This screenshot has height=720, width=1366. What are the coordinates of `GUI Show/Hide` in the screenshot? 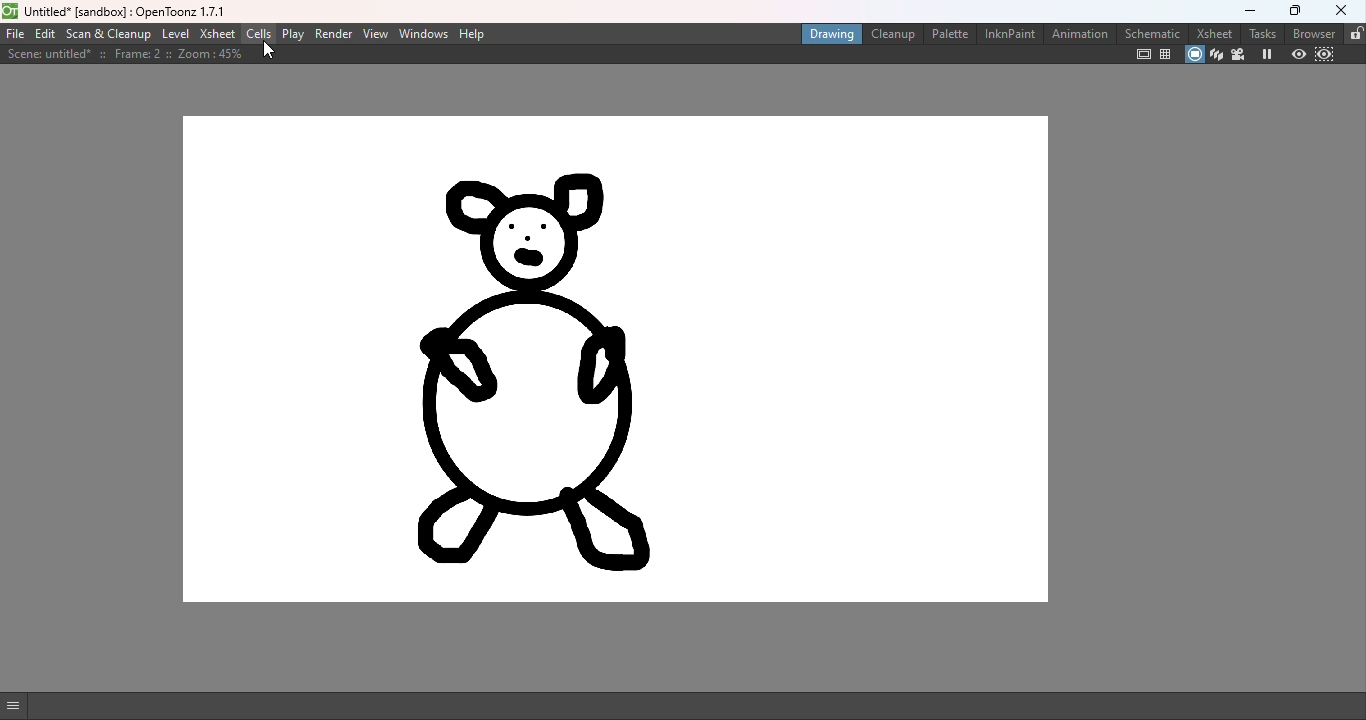 It's located at (18, 702).